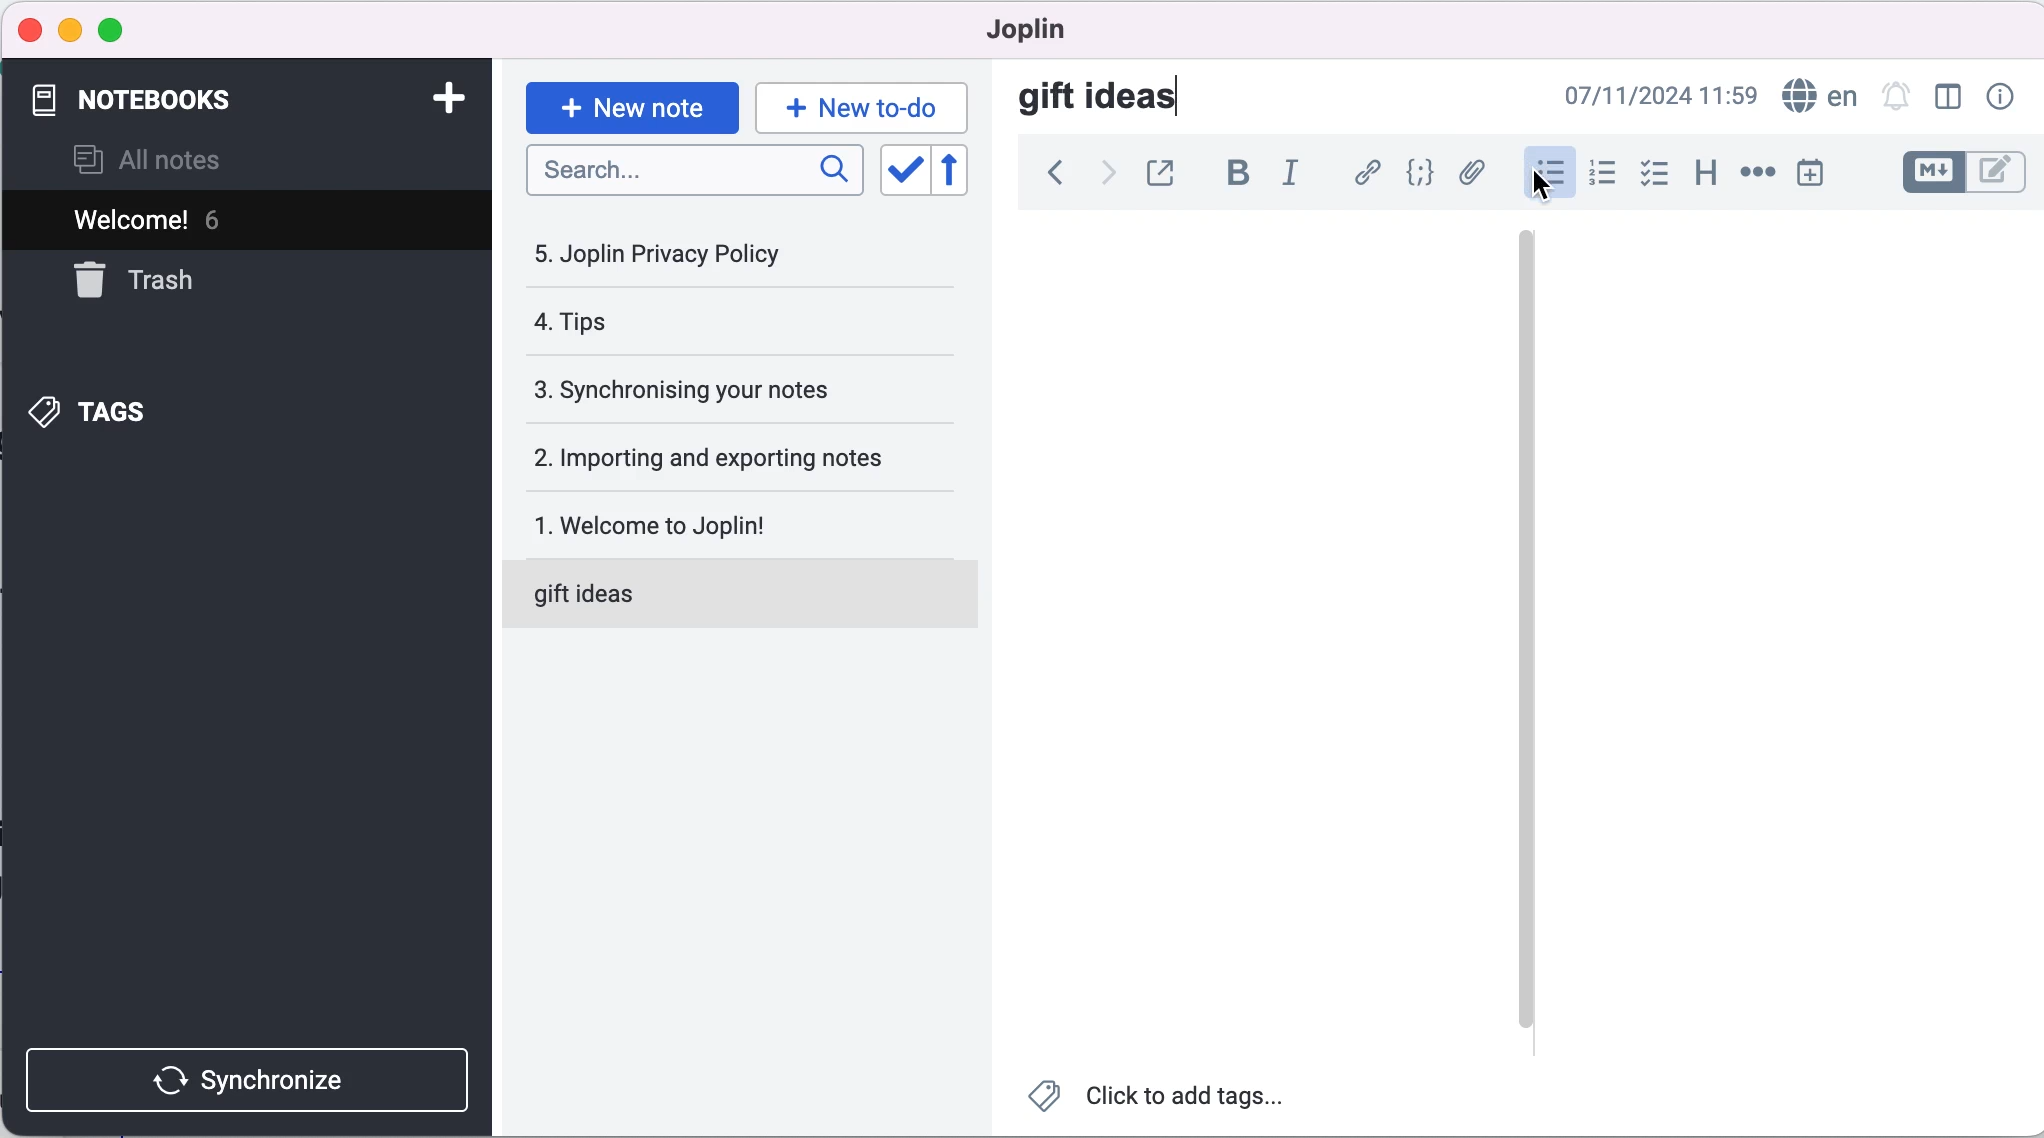 The width and height of the screenshot is (2044, 1138). Describe the element at coordinates (1290, 175) in the screenshot. I see `italic` at that location.